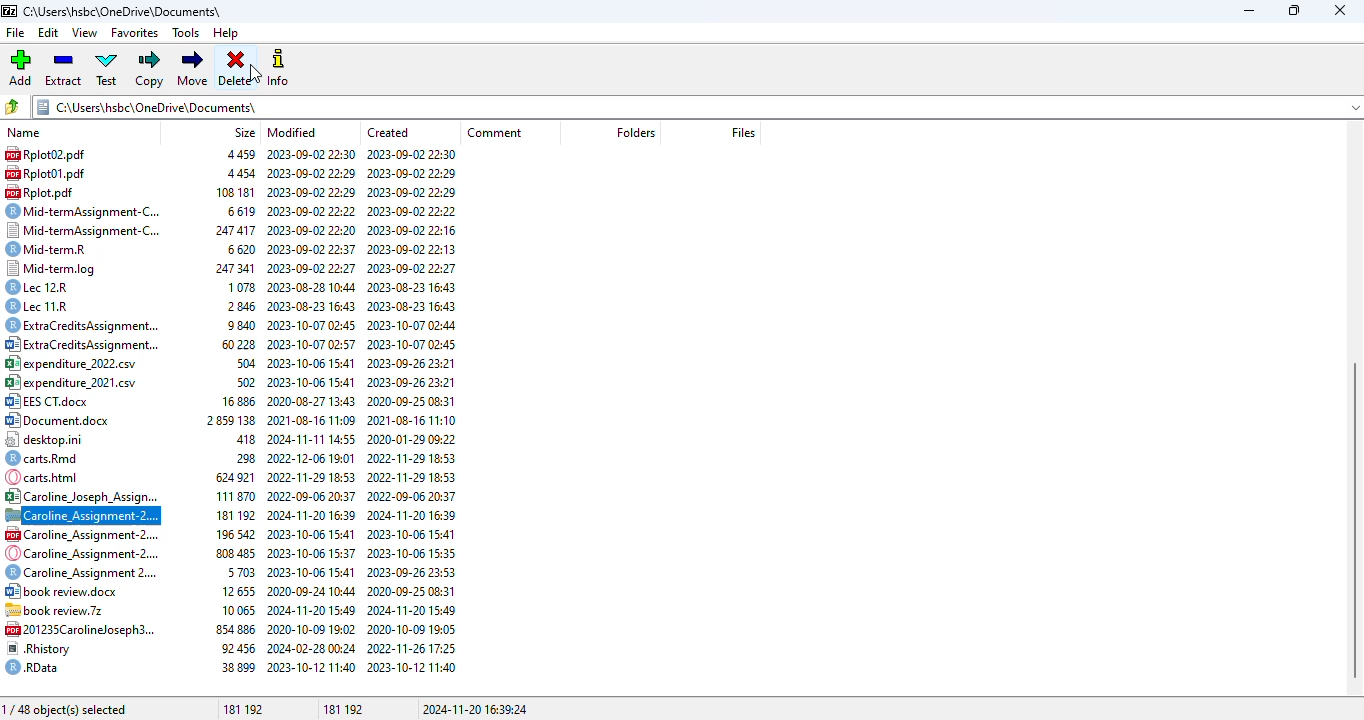 This screenshot has height=720, width=1364. I want to click on 2023-09-26 23:21, so click(414, 365).